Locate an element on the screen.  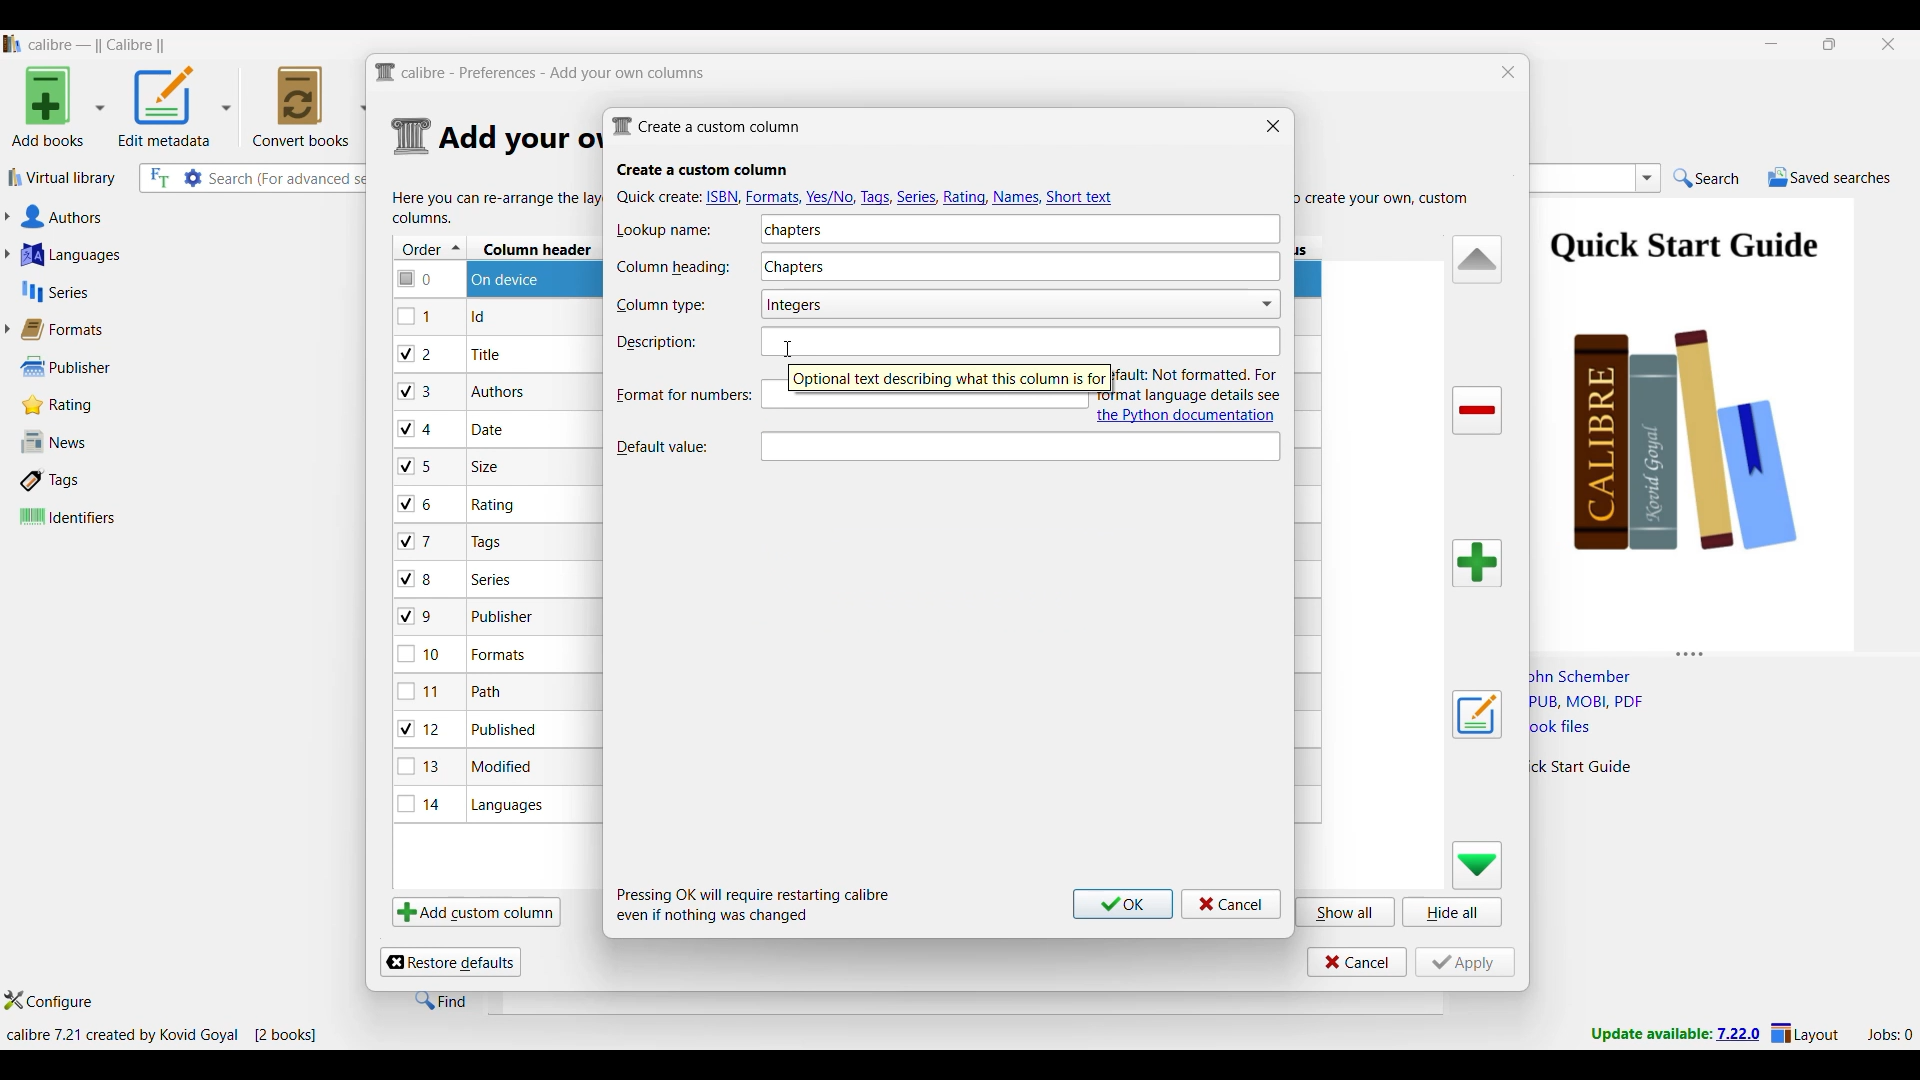
Description and link to documentation of new attribute added is located at coordinates (1198, 394).